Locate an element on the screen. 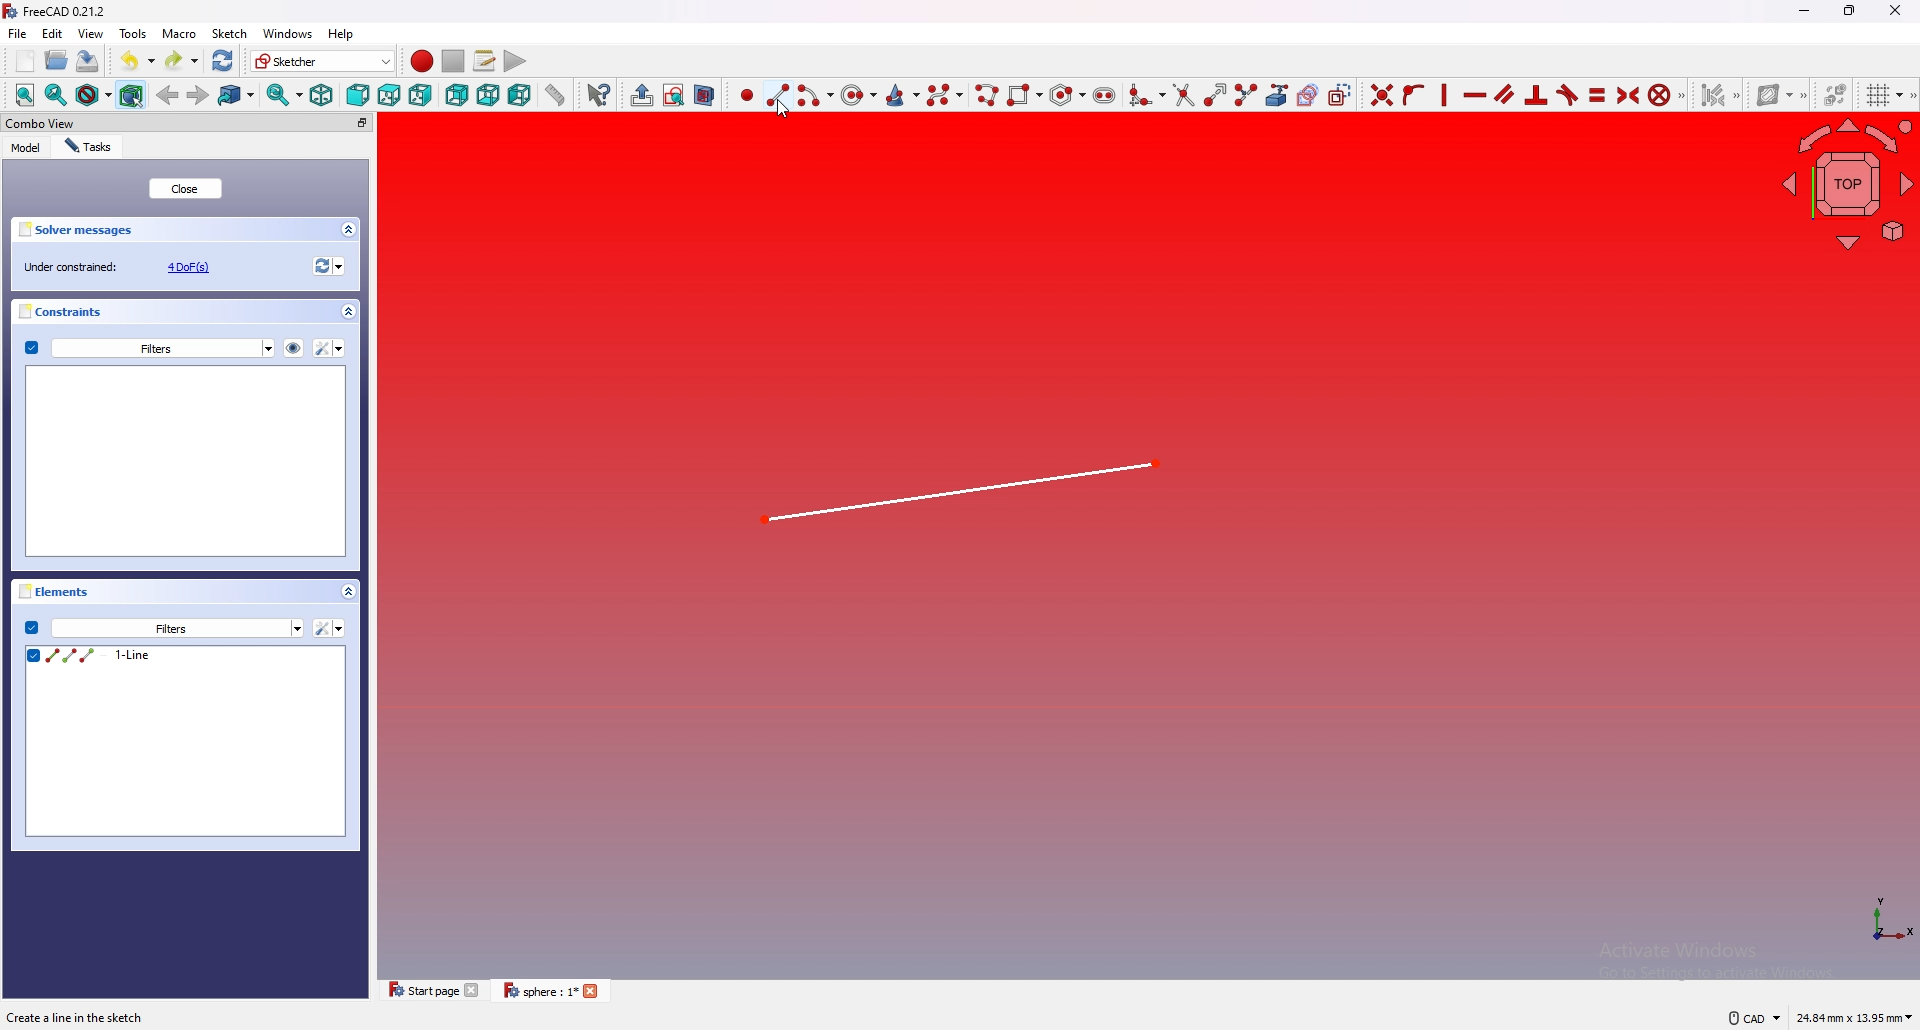  Trim edge is located at coordinates (1182, 95).